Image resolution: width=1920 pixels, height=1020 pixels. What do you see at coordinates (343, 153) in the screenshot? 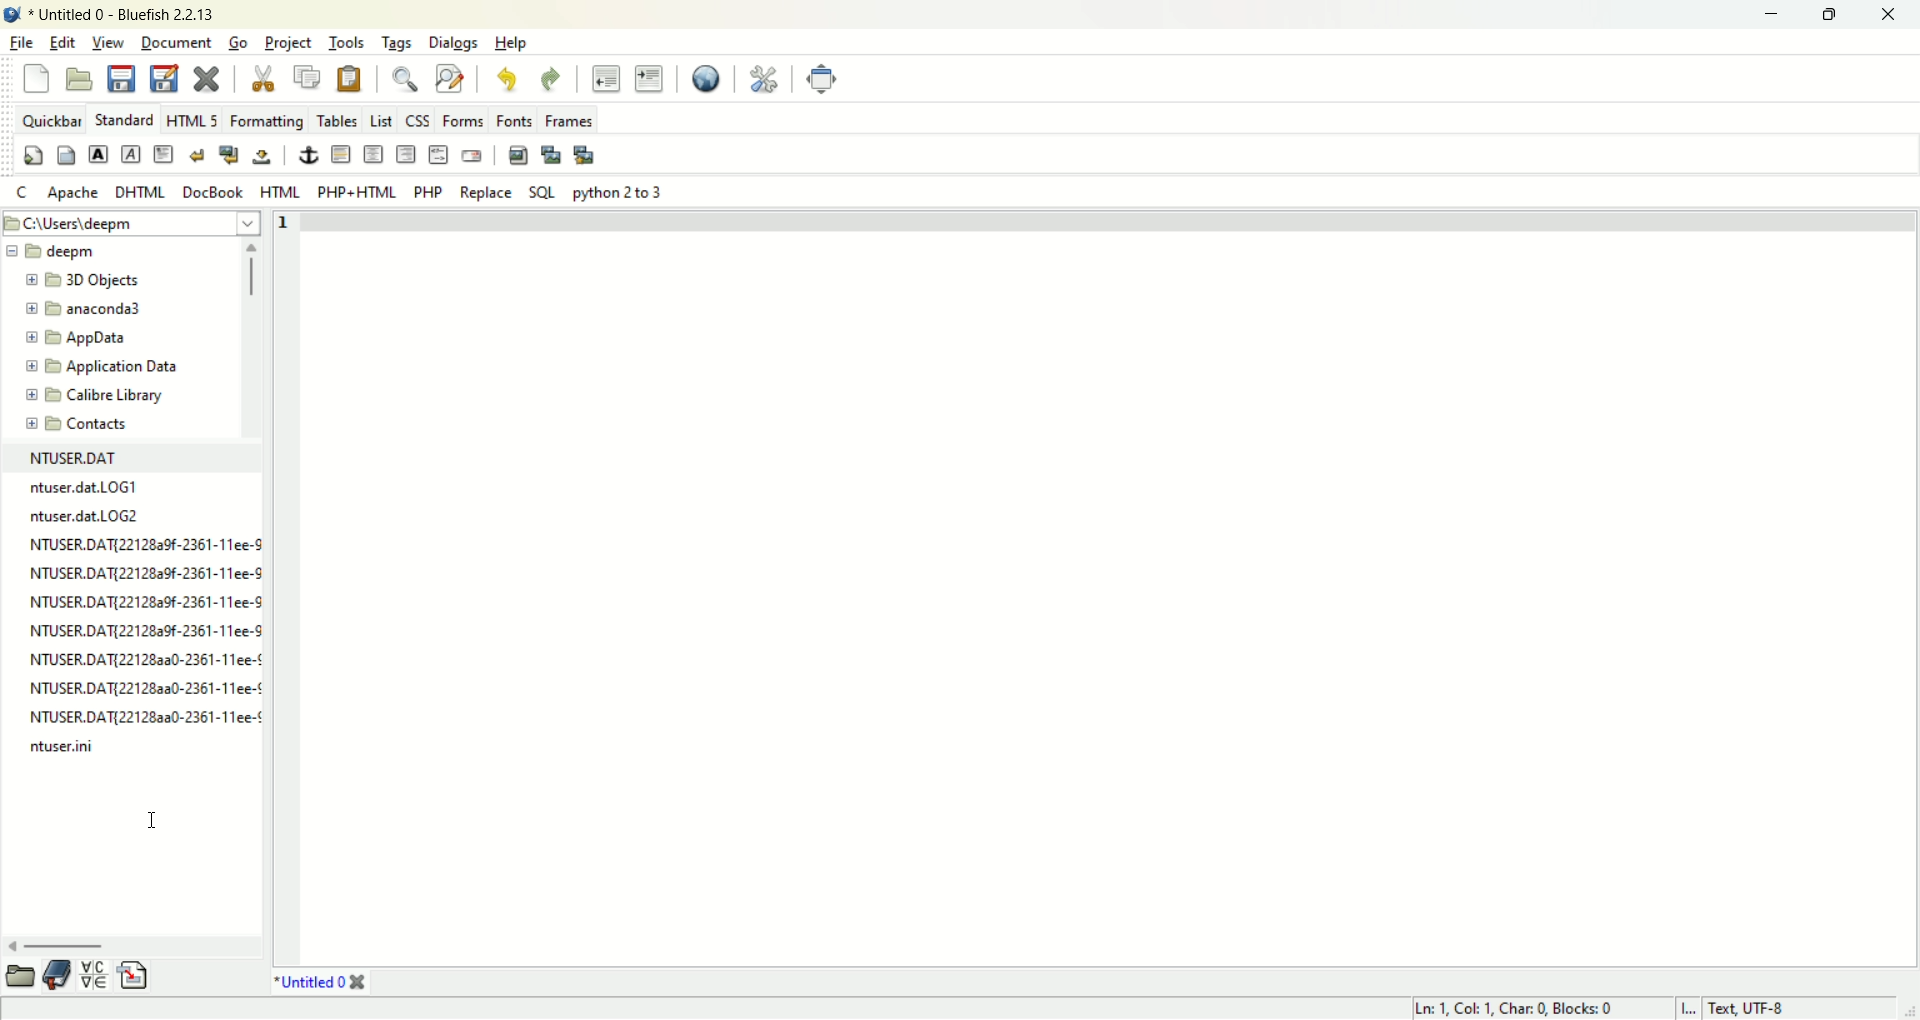
I see `horizontal rule` at bounding box center [343, 153].